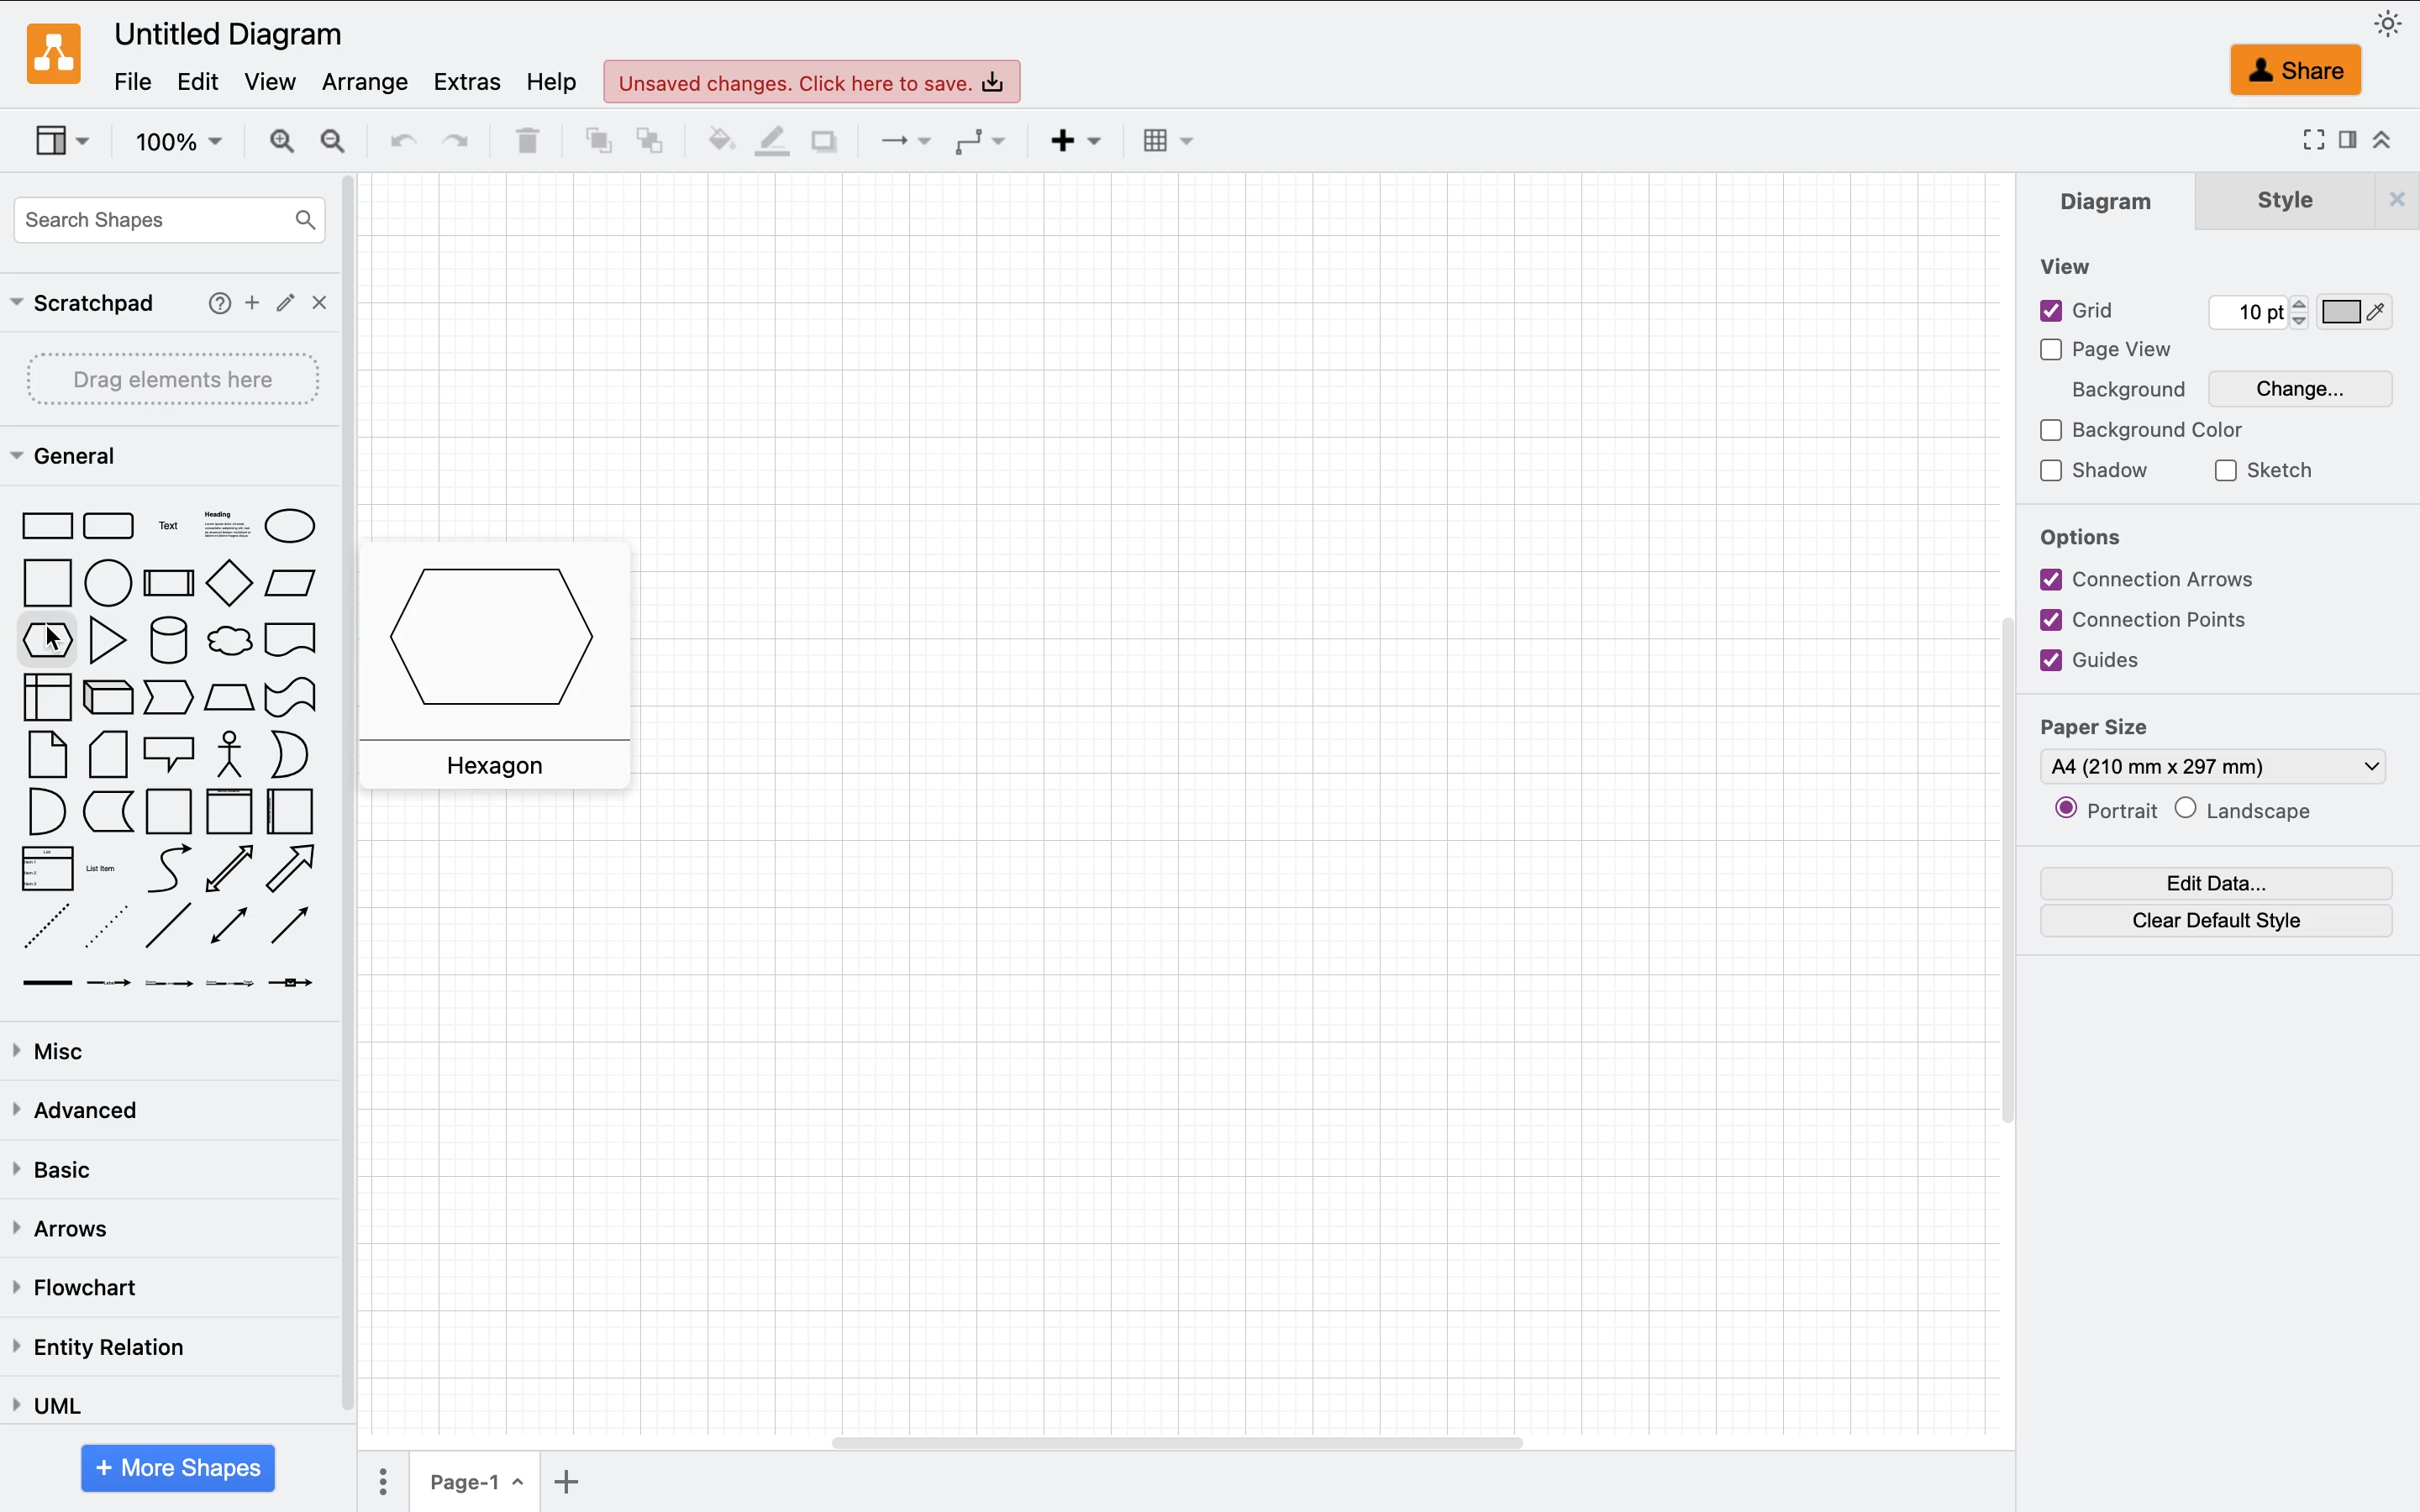 This screenshot has width=2420, height=1512. What do you see at coordinates (107, 754) in the screenshot?
I see `card` at bounding box center [107, 754].